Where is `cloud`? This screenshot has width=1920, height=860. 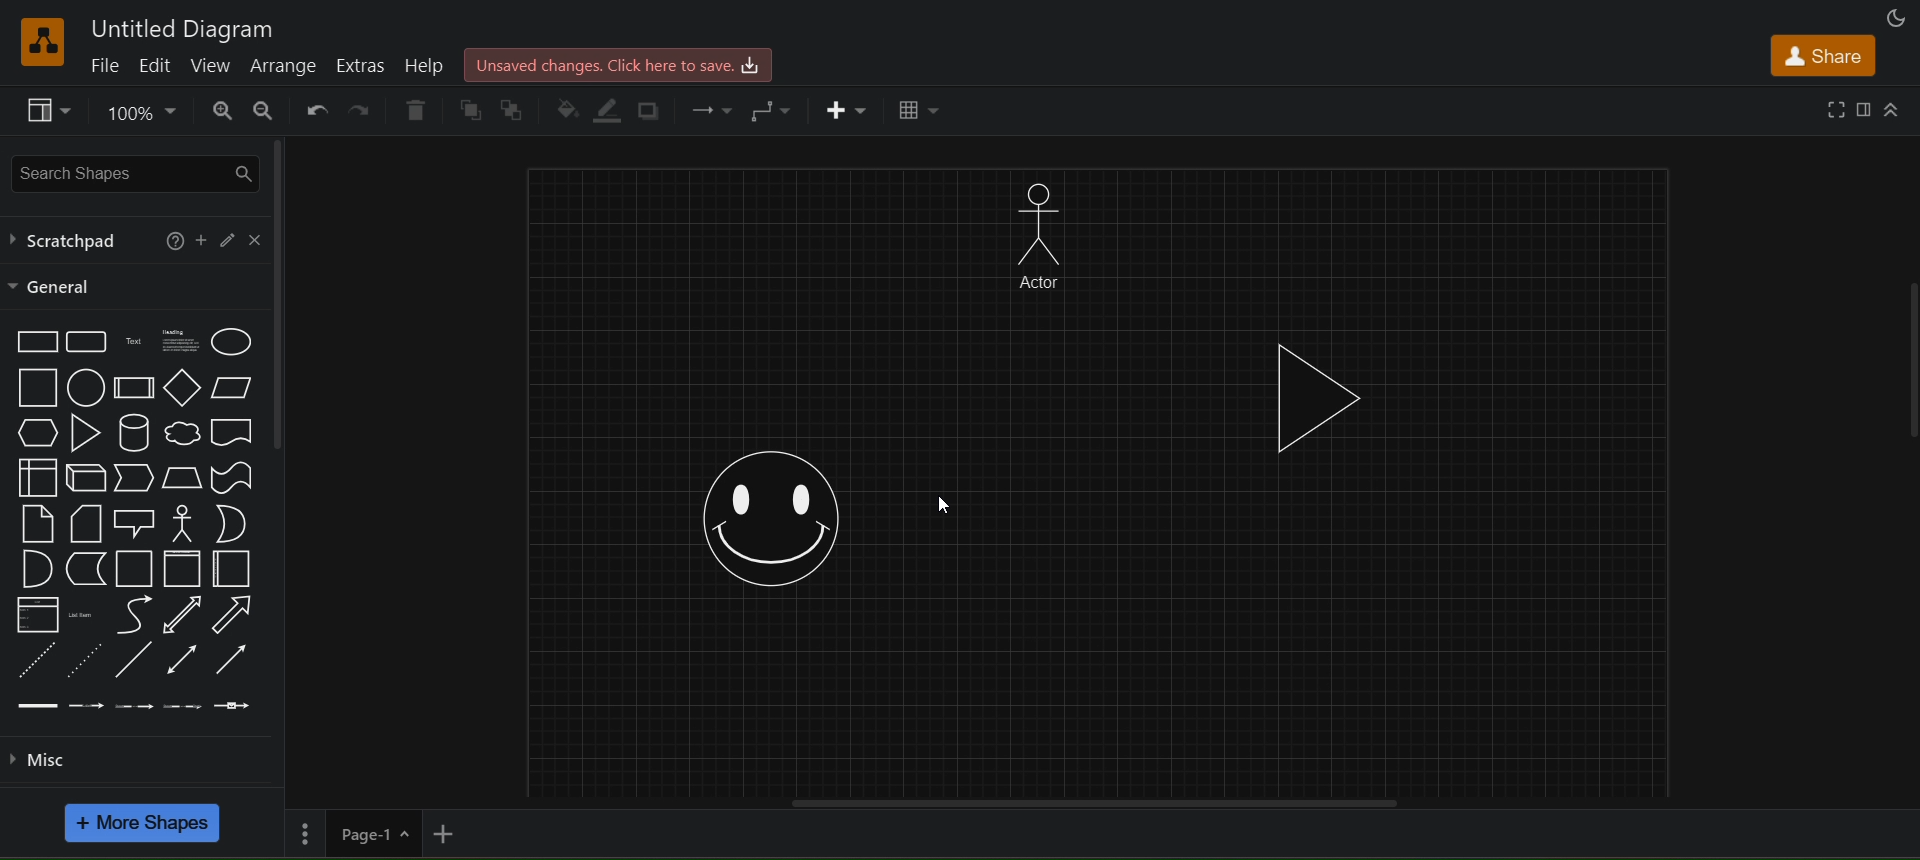 cloud is located at coordinates (183, 433).